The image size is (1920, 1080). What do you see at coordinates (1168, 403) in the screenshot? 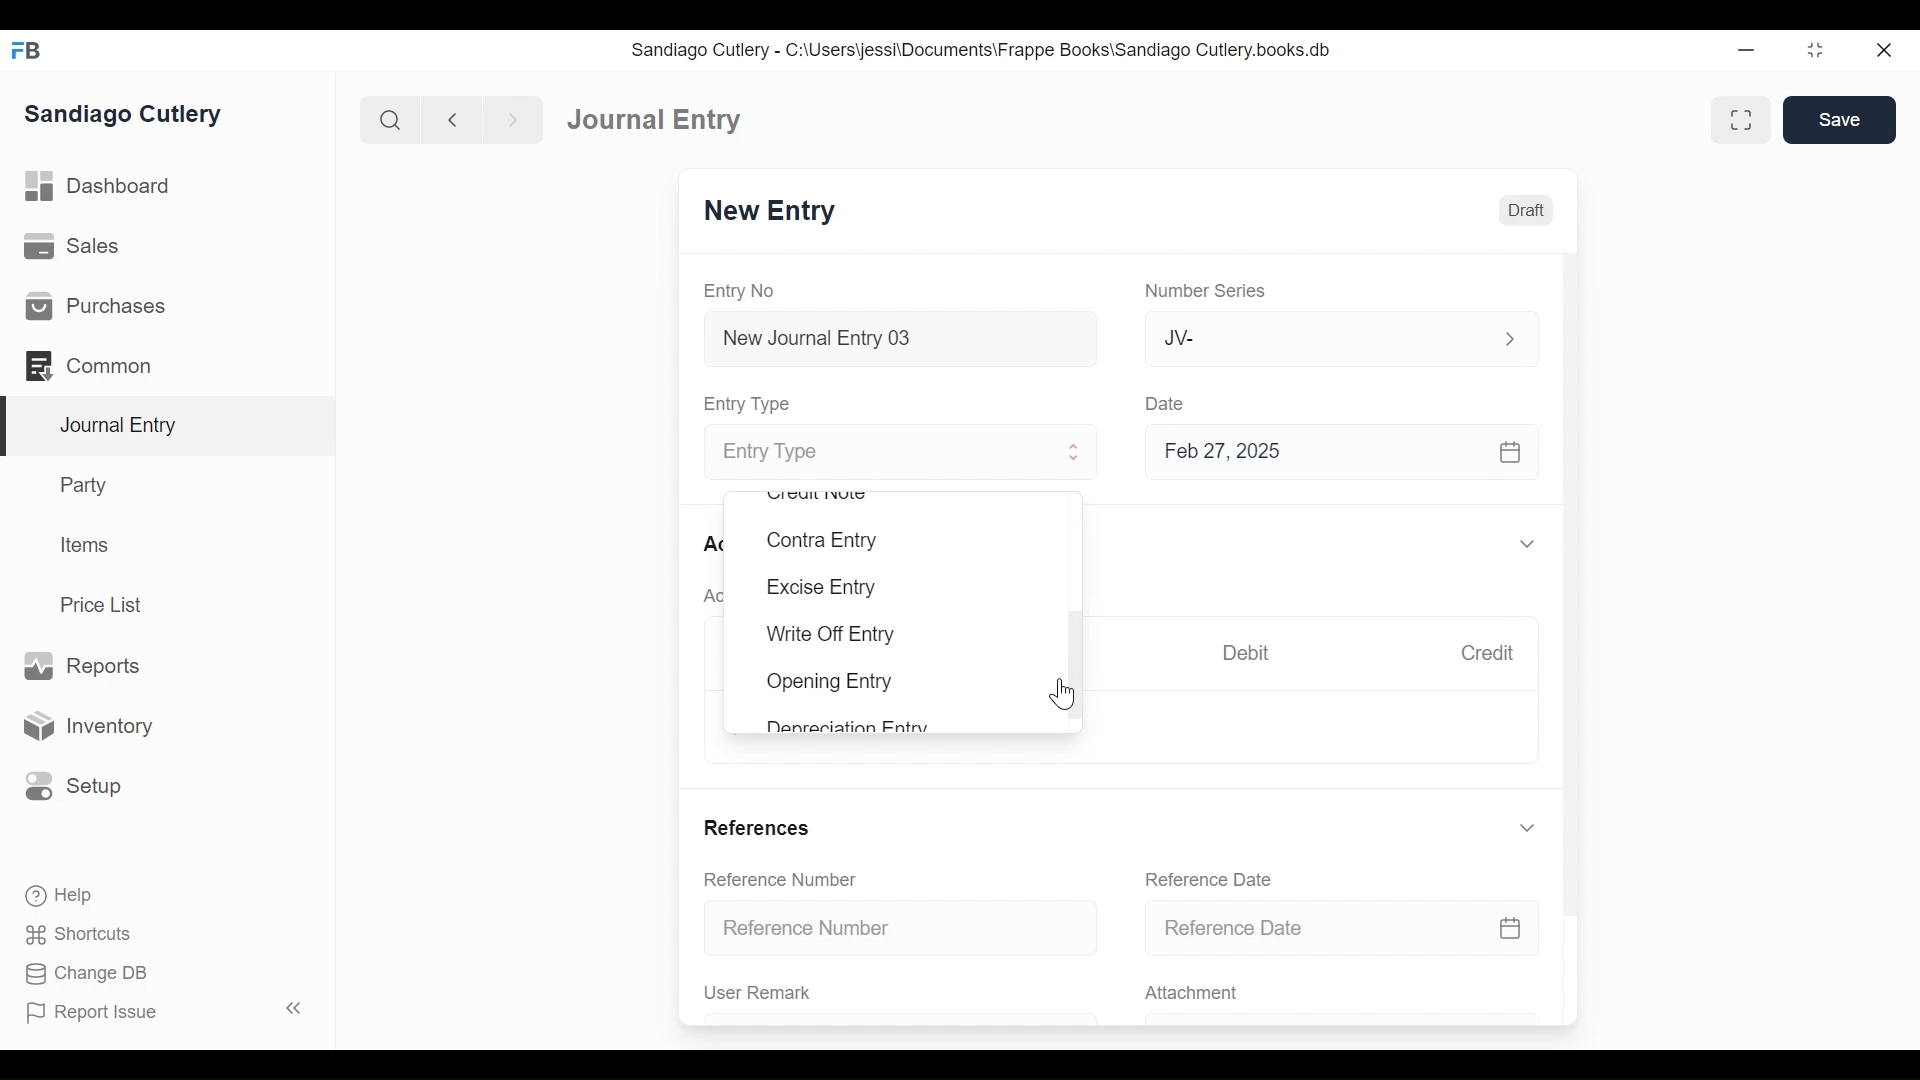
I see `Date` at bounding box center [1168, 403].